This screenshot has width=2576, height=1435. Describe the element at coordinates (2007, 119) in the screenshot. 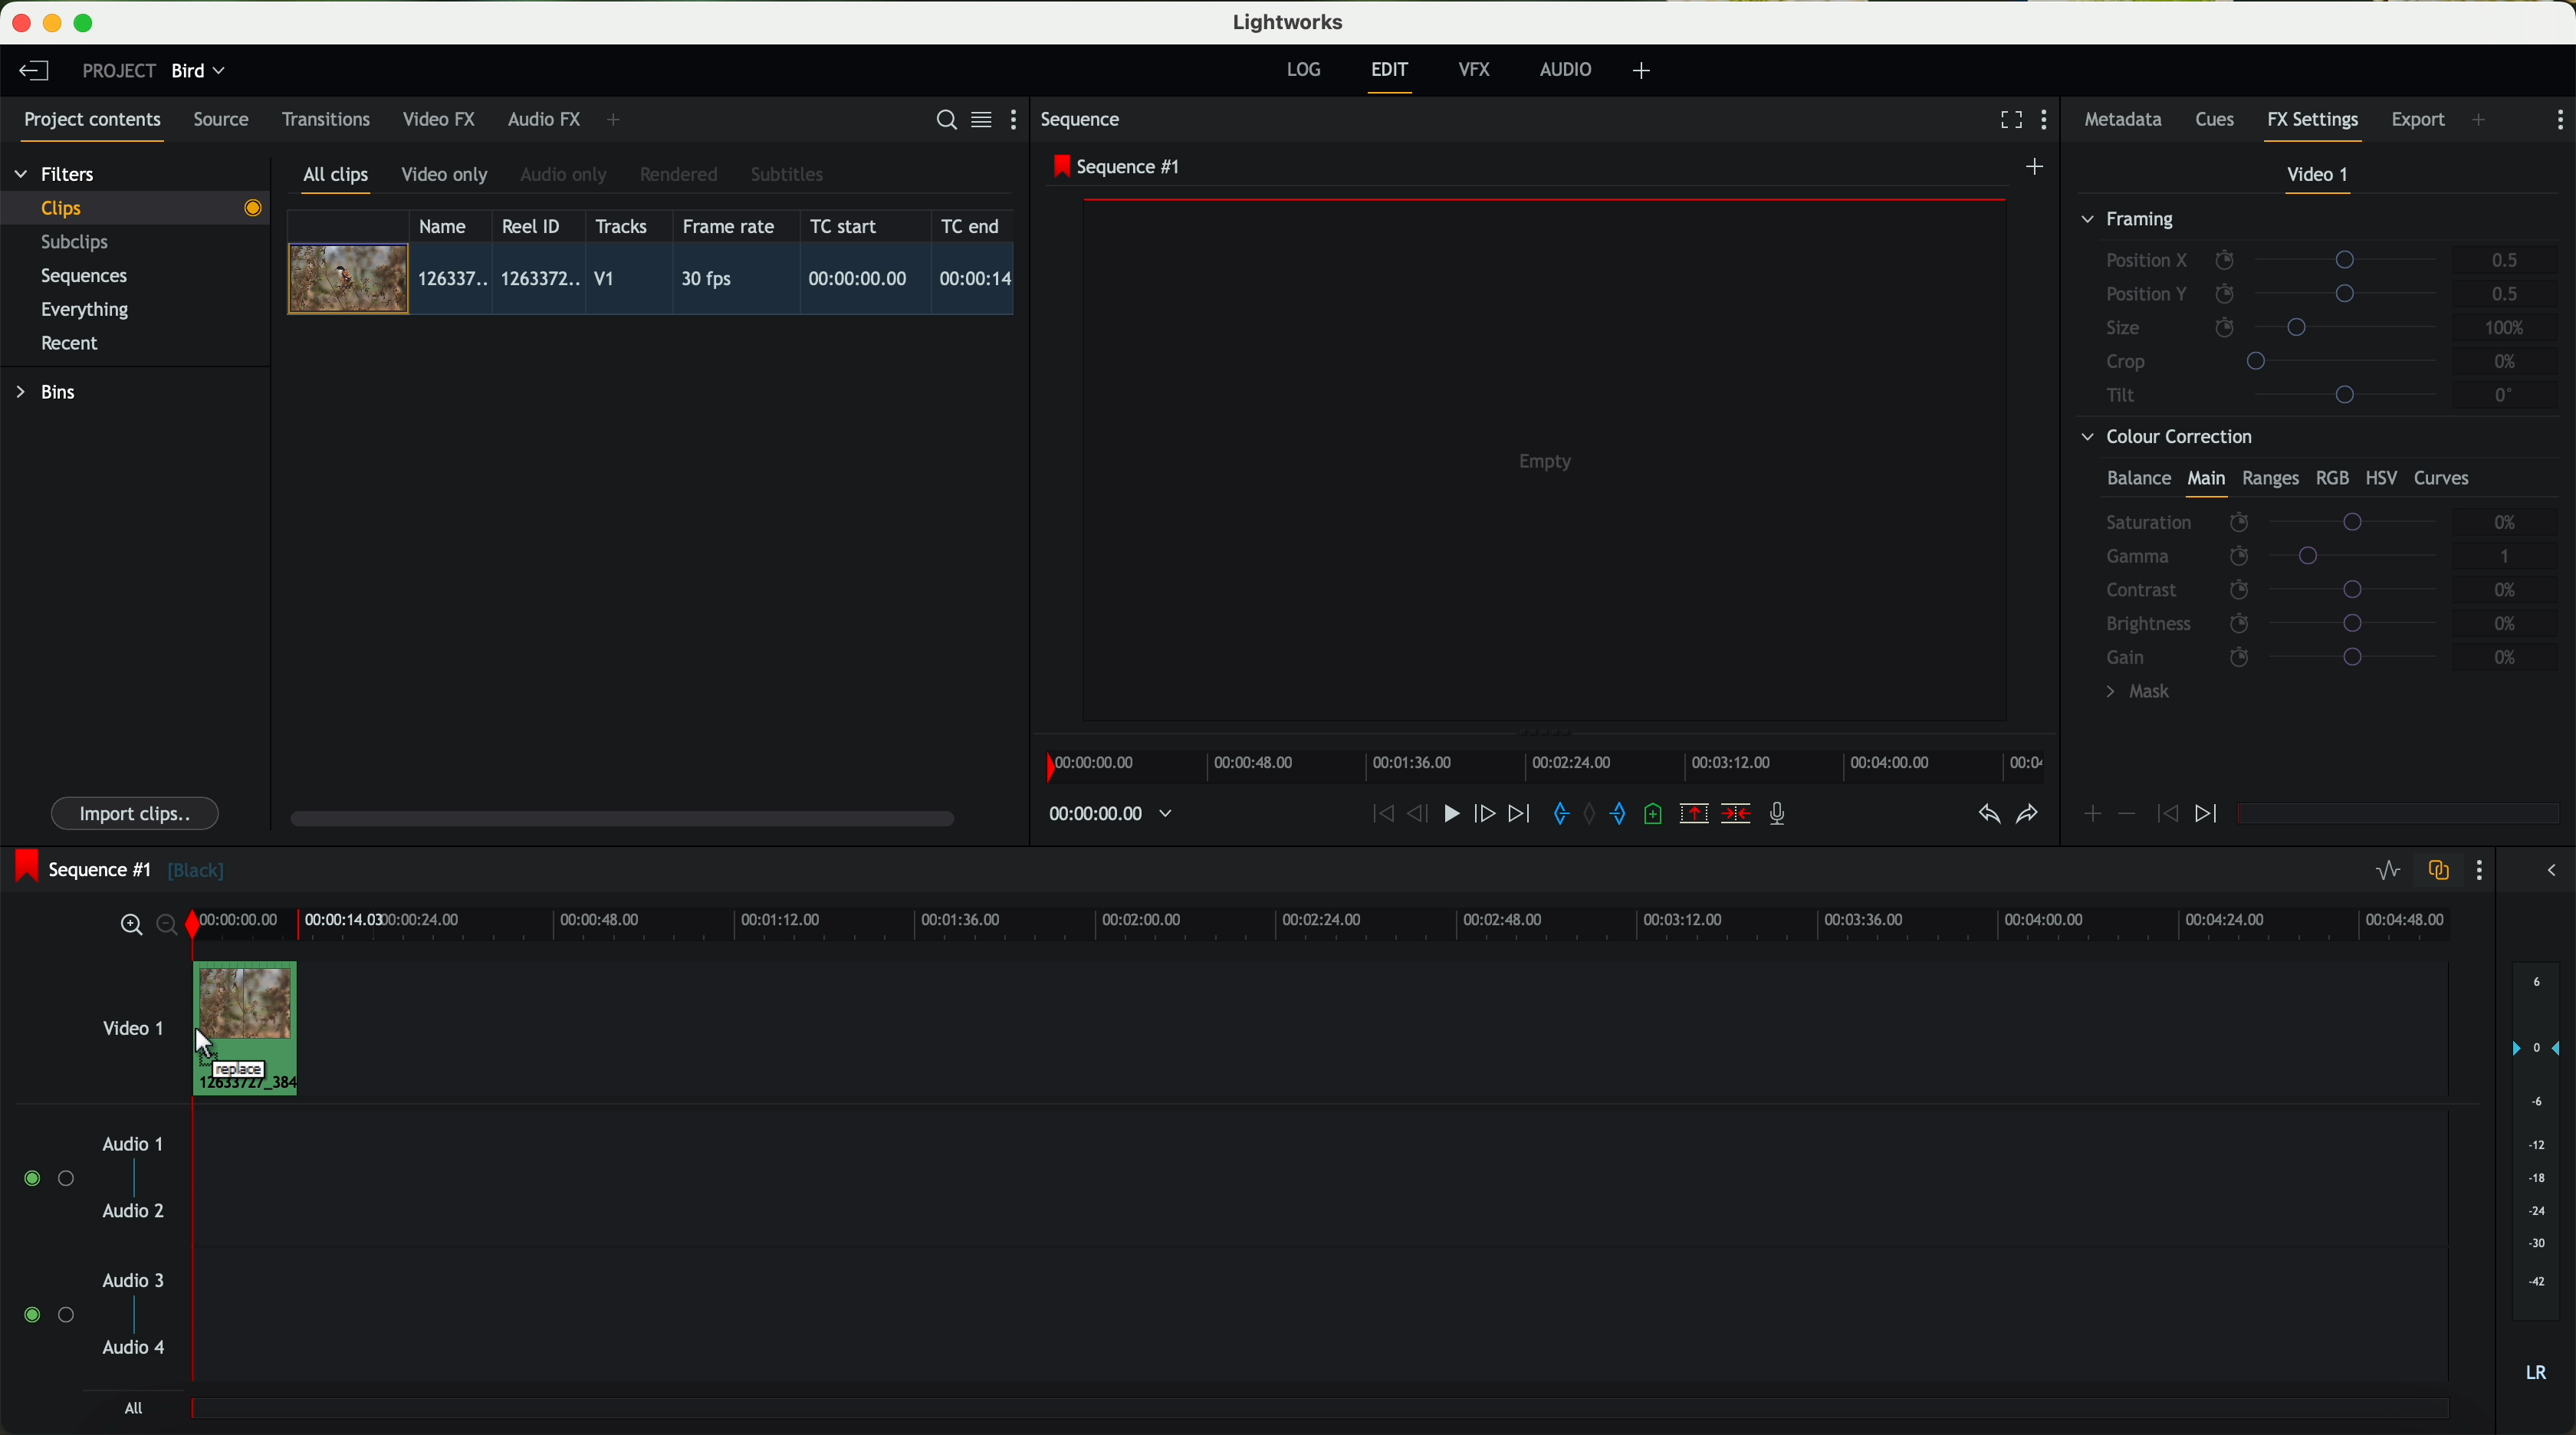

I see `fullscreen` at that location.